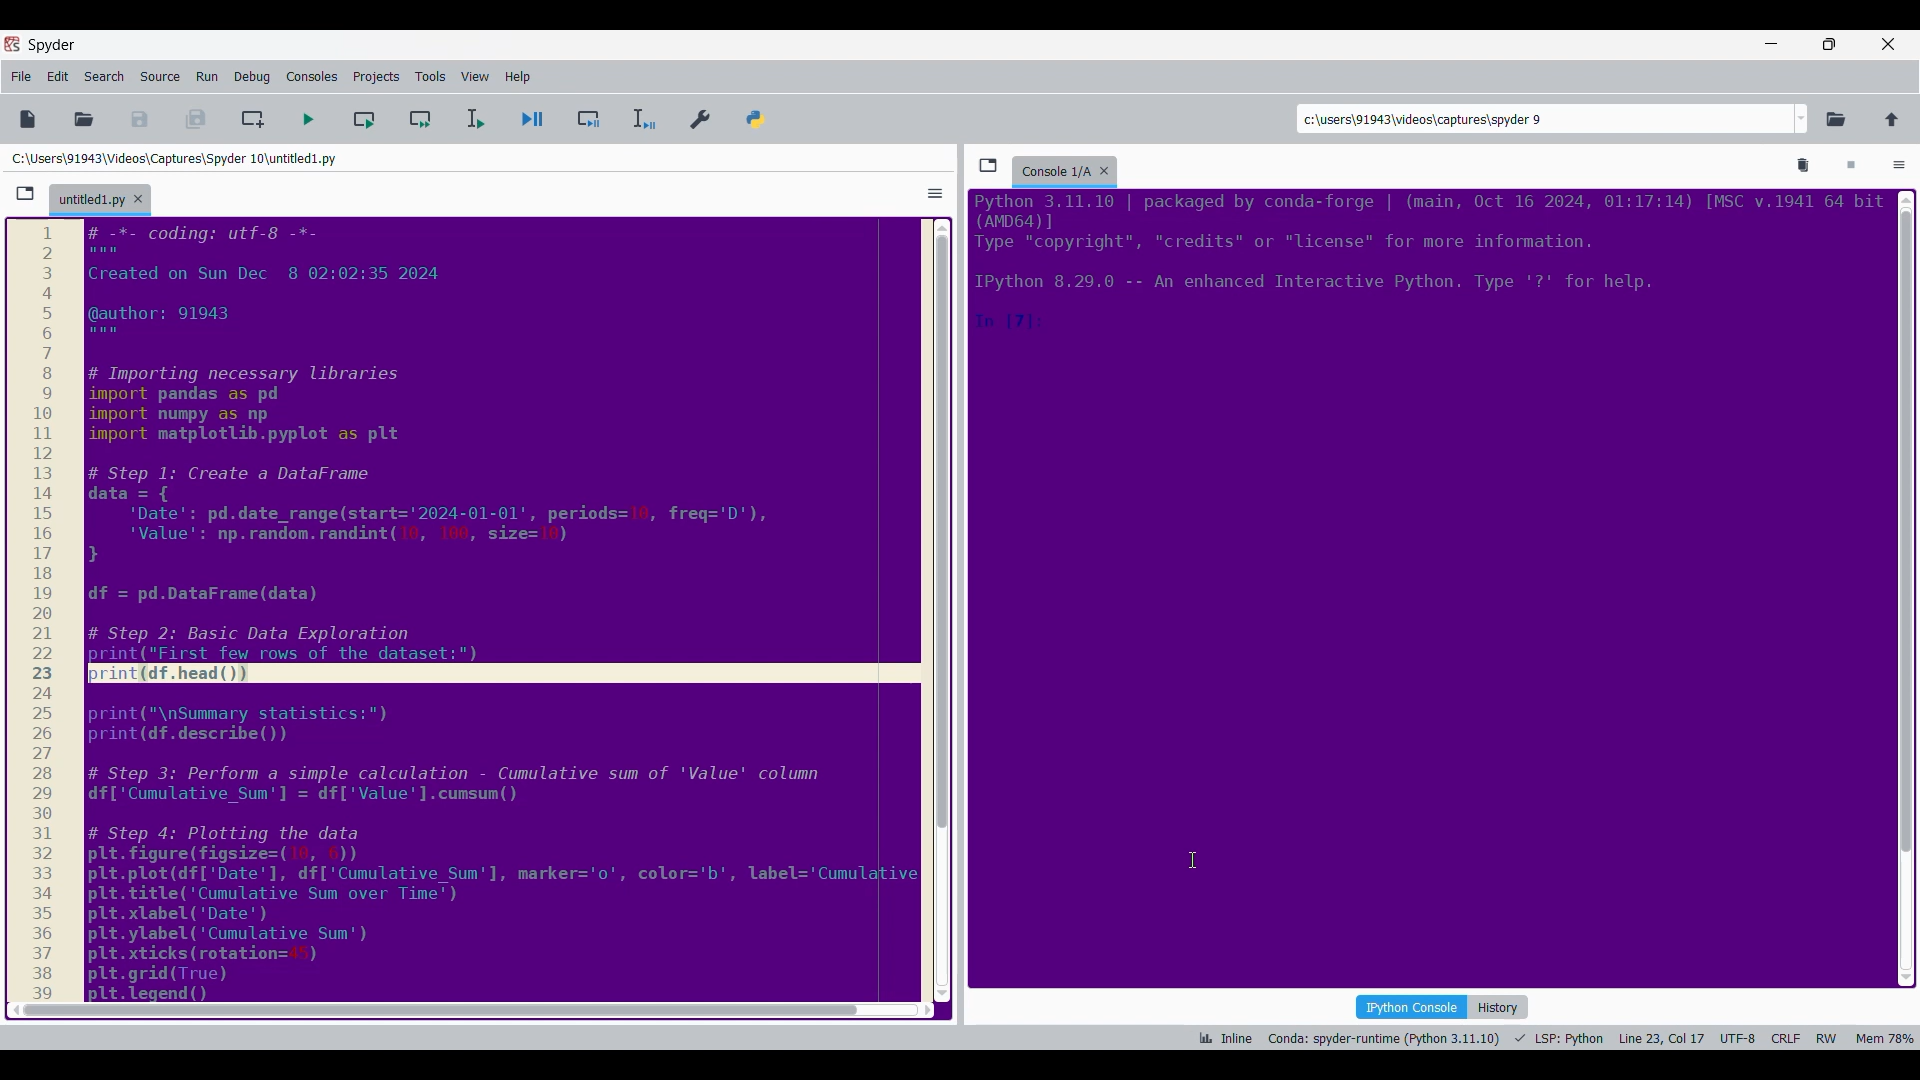 This screenshot has height=1080, width=1920. What do you see at coordinates (1851, 166) in the screenshot?
I see `Interrupt kernel` at bounding box center [1851, 166].